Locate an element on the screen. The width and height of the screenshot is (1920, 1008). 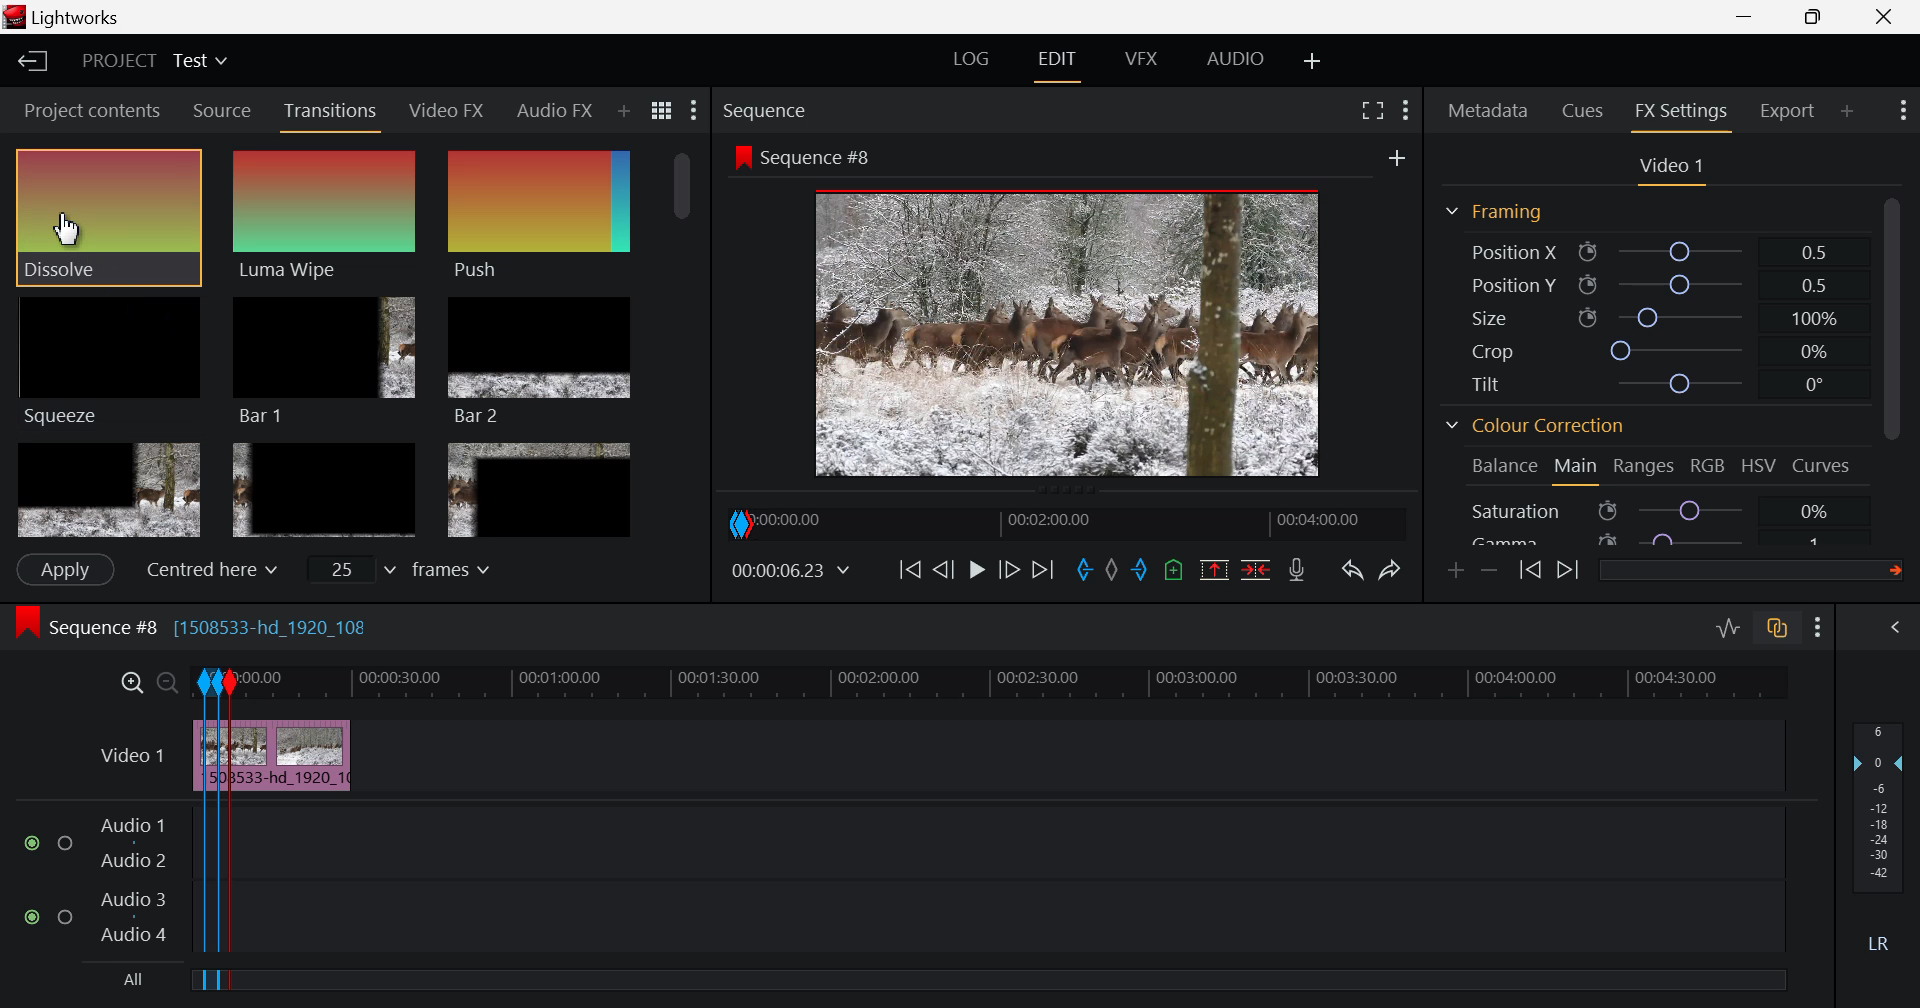
Push is located at coordinates (539, 215).